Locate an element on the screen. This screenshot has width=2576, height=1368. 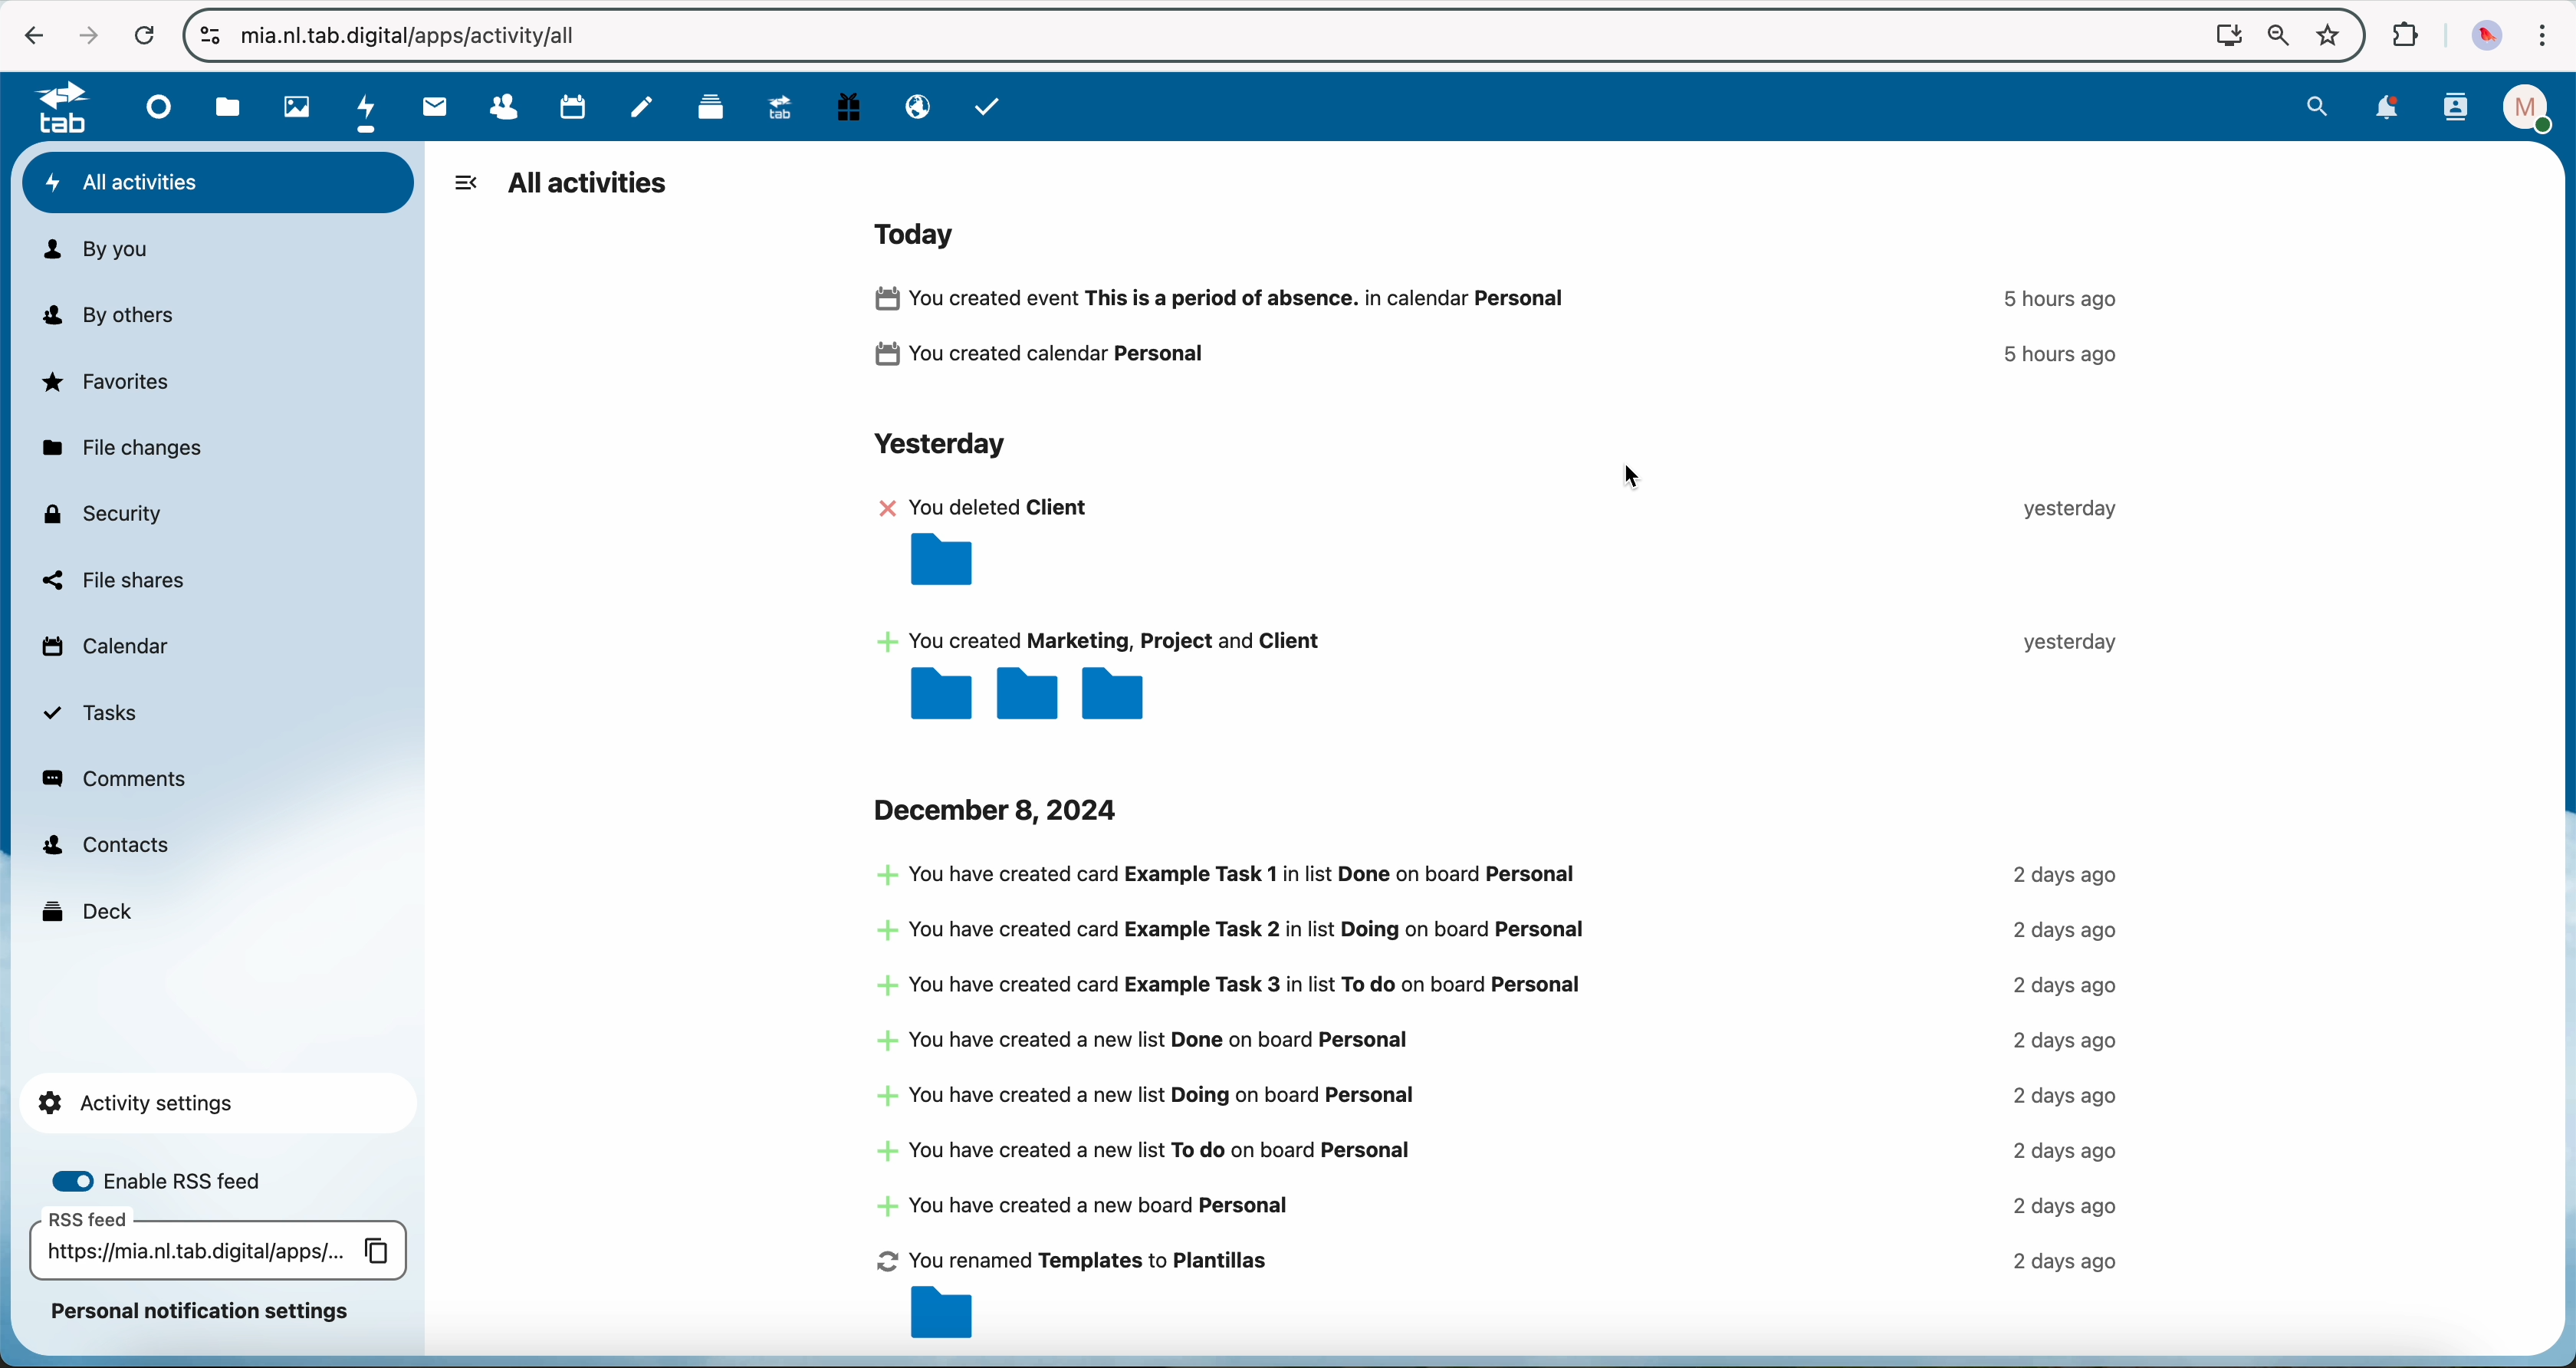
customize and control Google Chrome is located at coordinates (2544, 37).